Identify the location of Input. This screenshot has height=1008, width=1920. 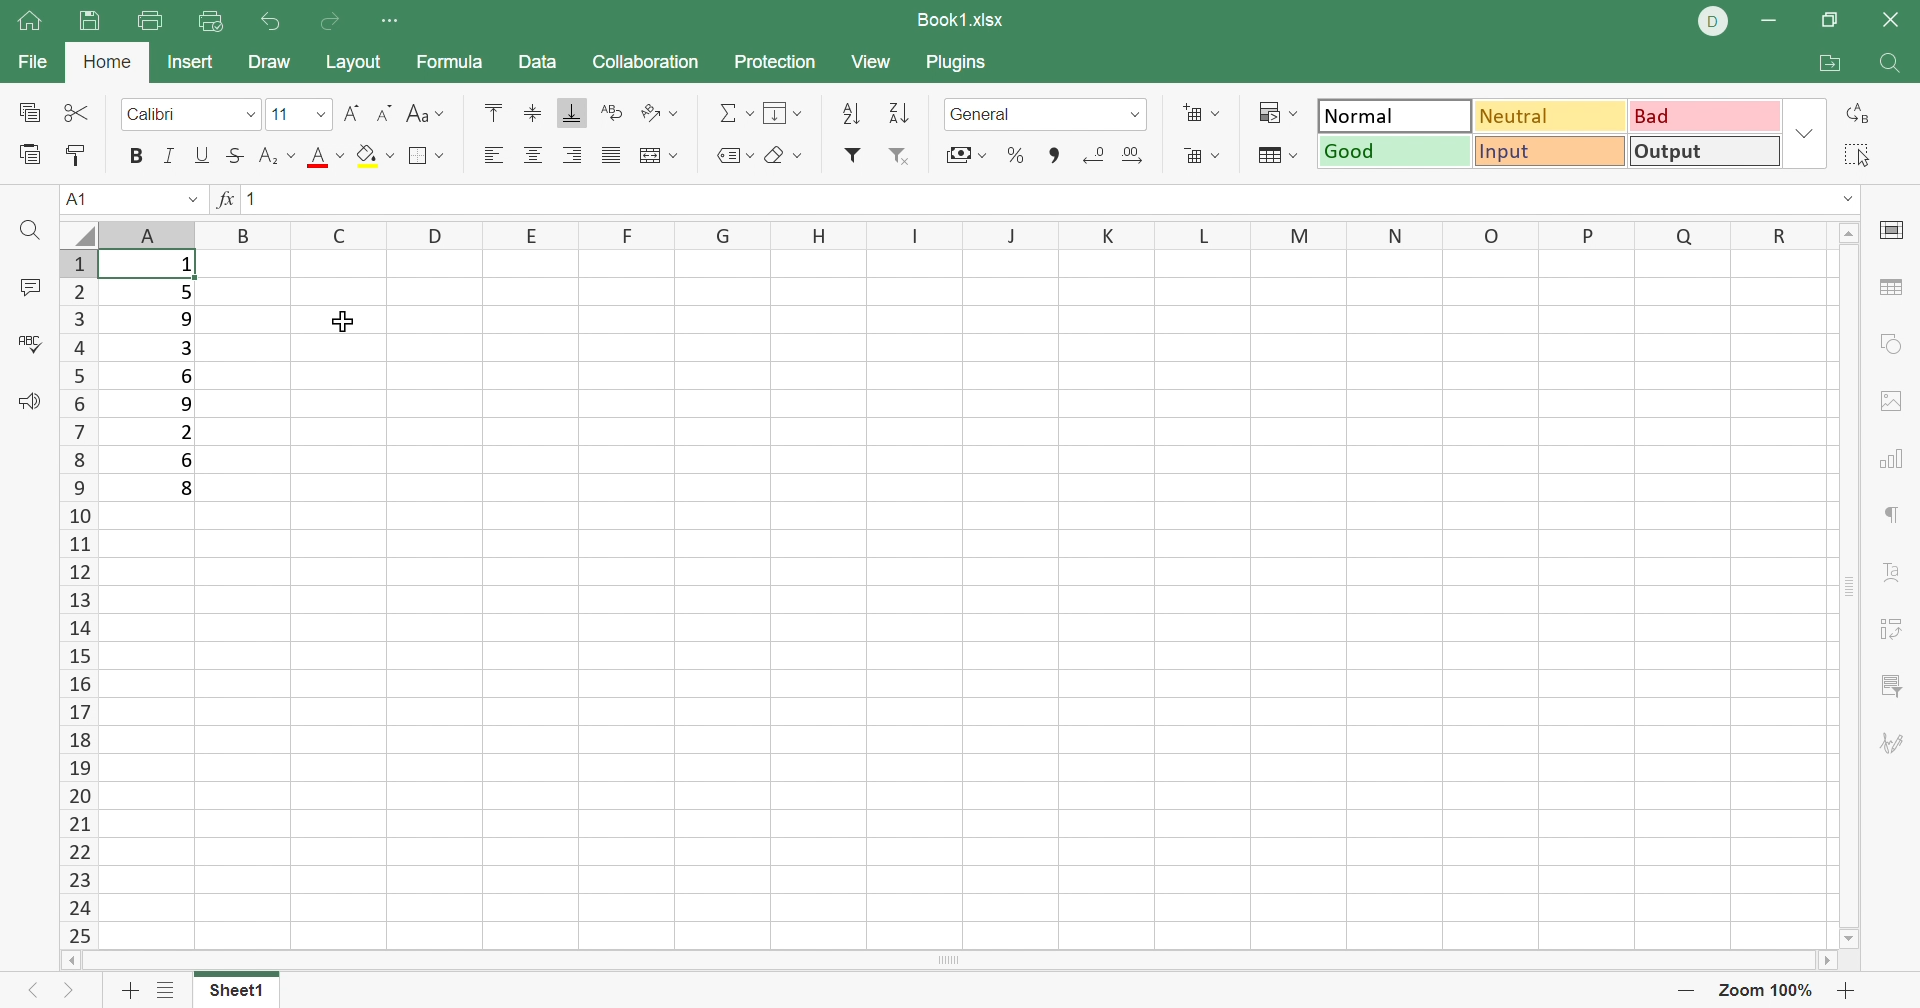
(1551, 150).